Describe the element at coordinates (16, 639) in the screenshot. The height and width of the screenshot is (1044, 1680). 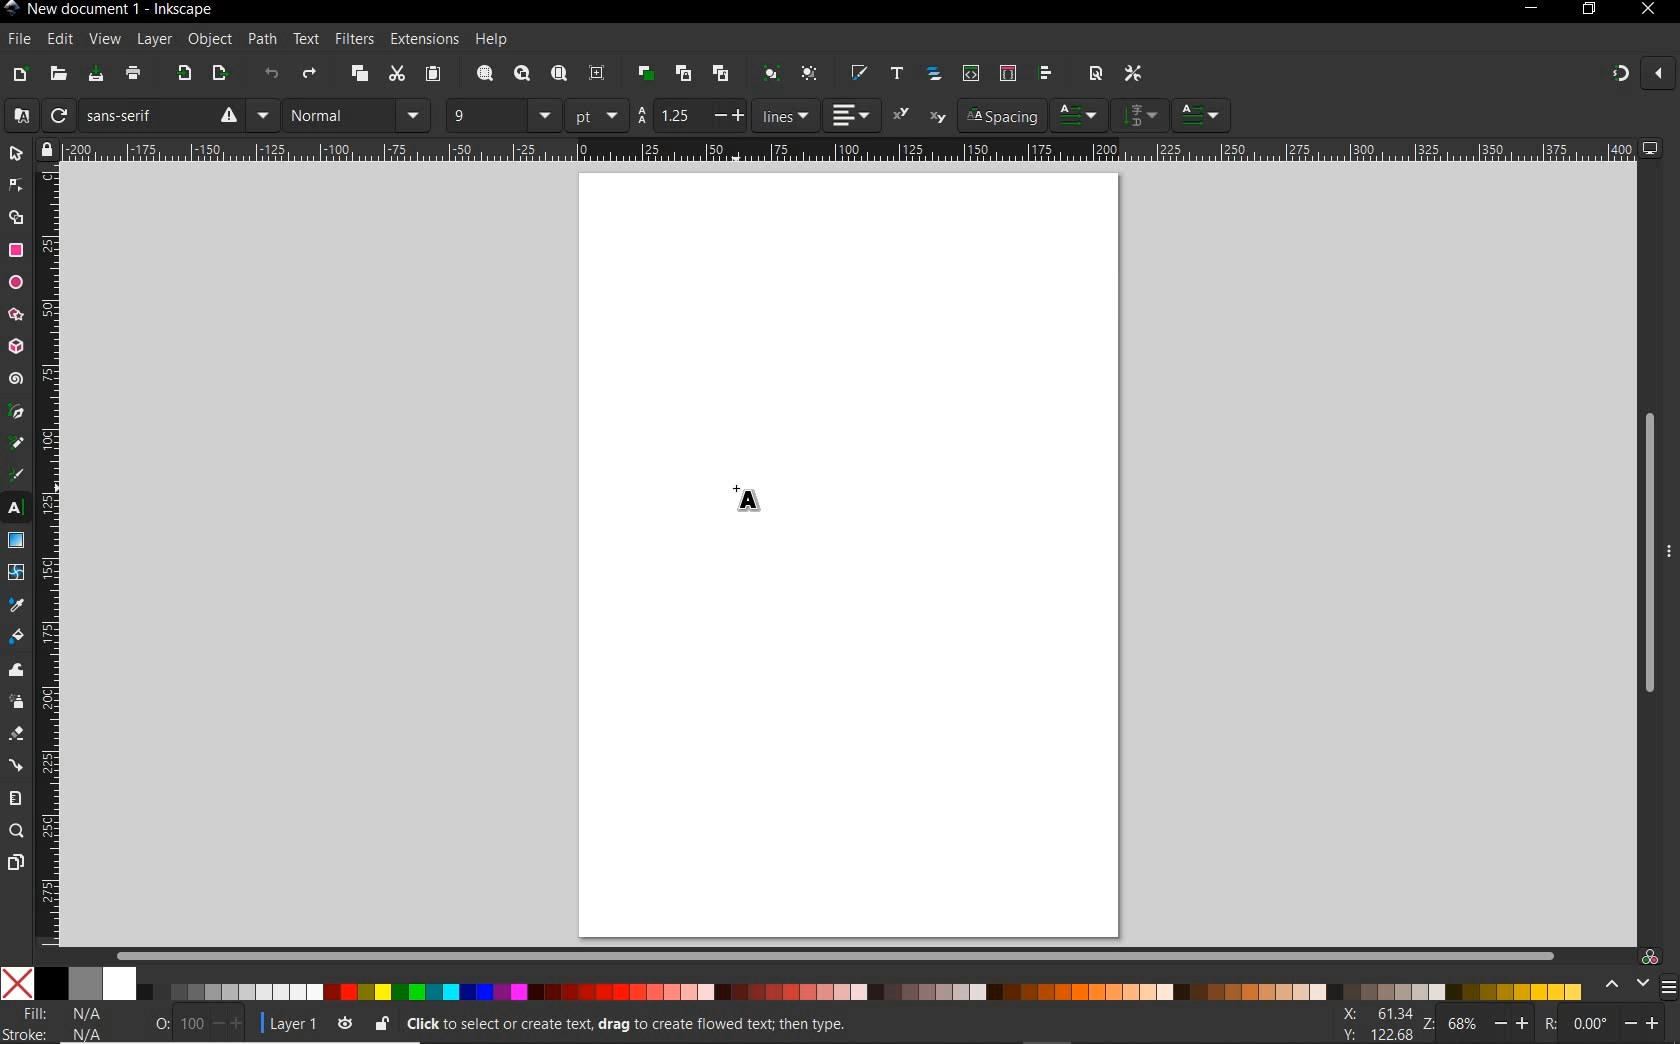
I see `paint bucket tool` at that location.